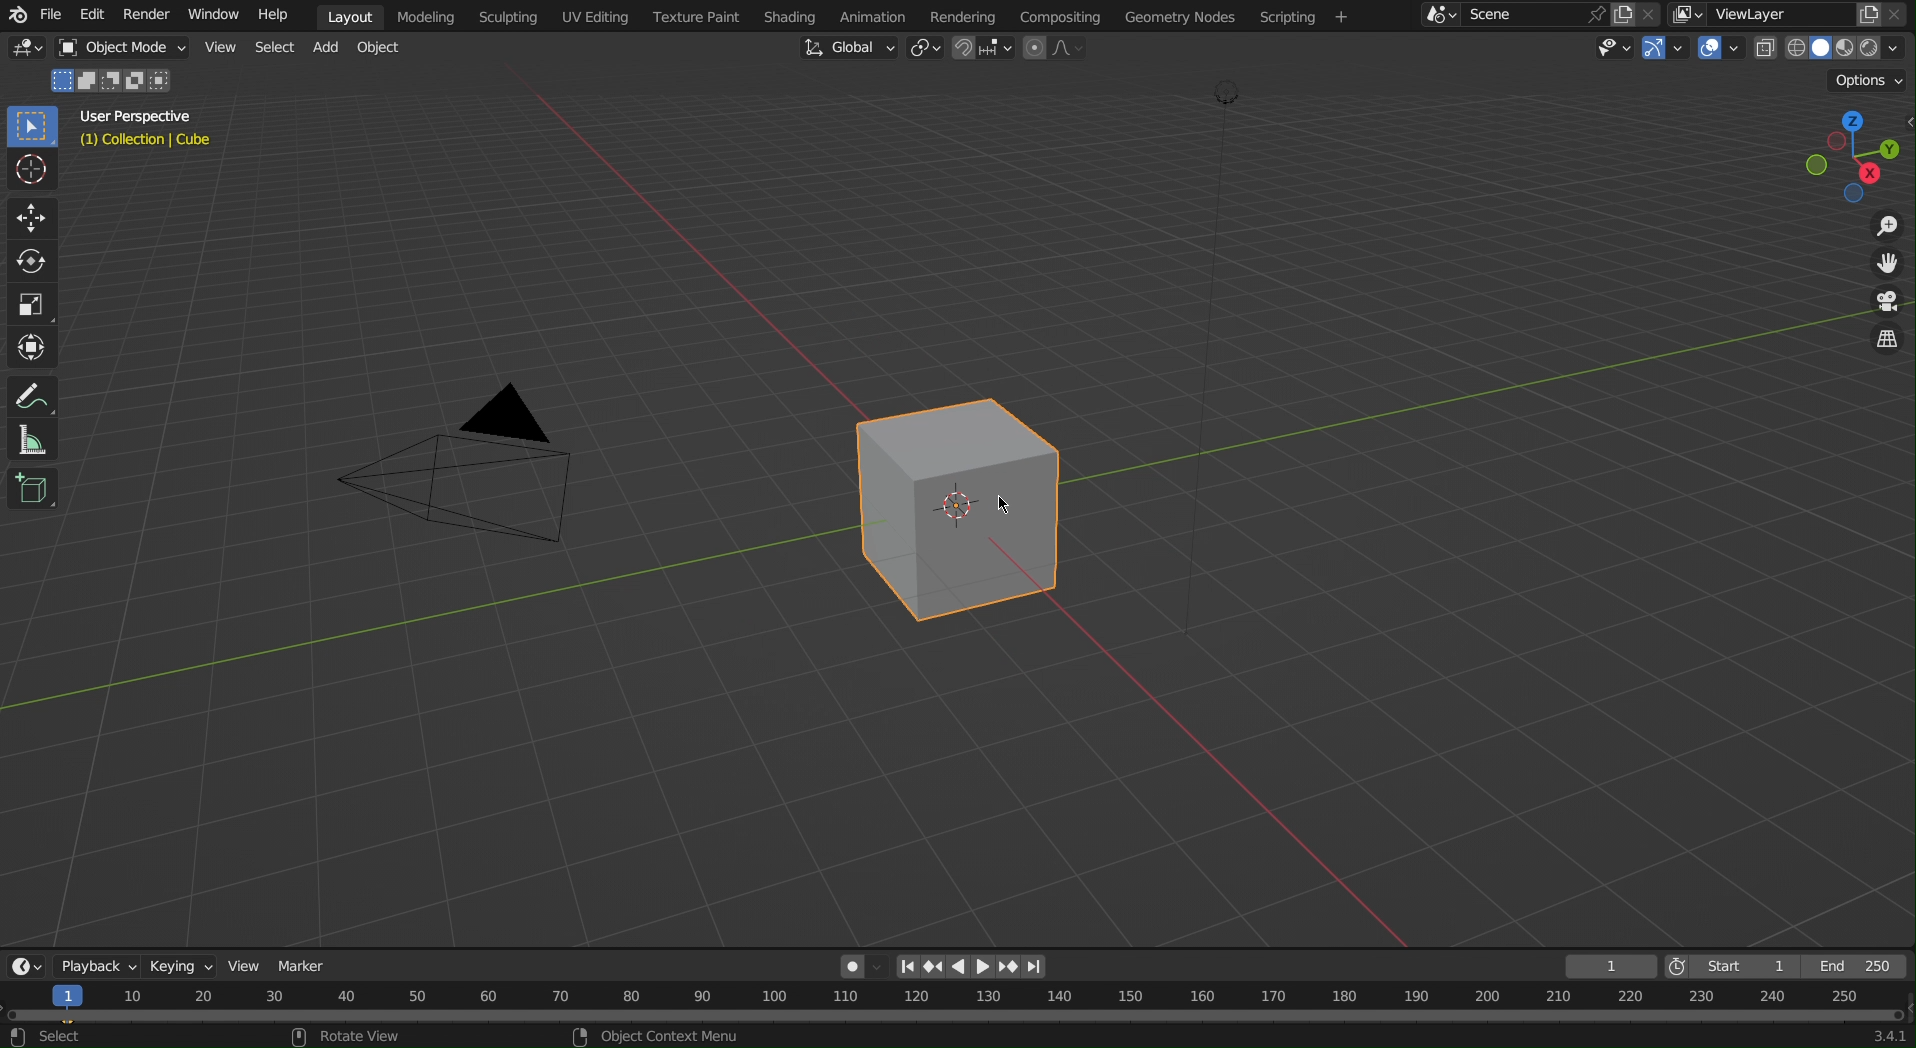 The width and height of the screenshot is (1916, 1048). What do you see at coordinates (1890, 225) in the screenshot?
I see `Zoom ` at bounding box center [1890, 225].